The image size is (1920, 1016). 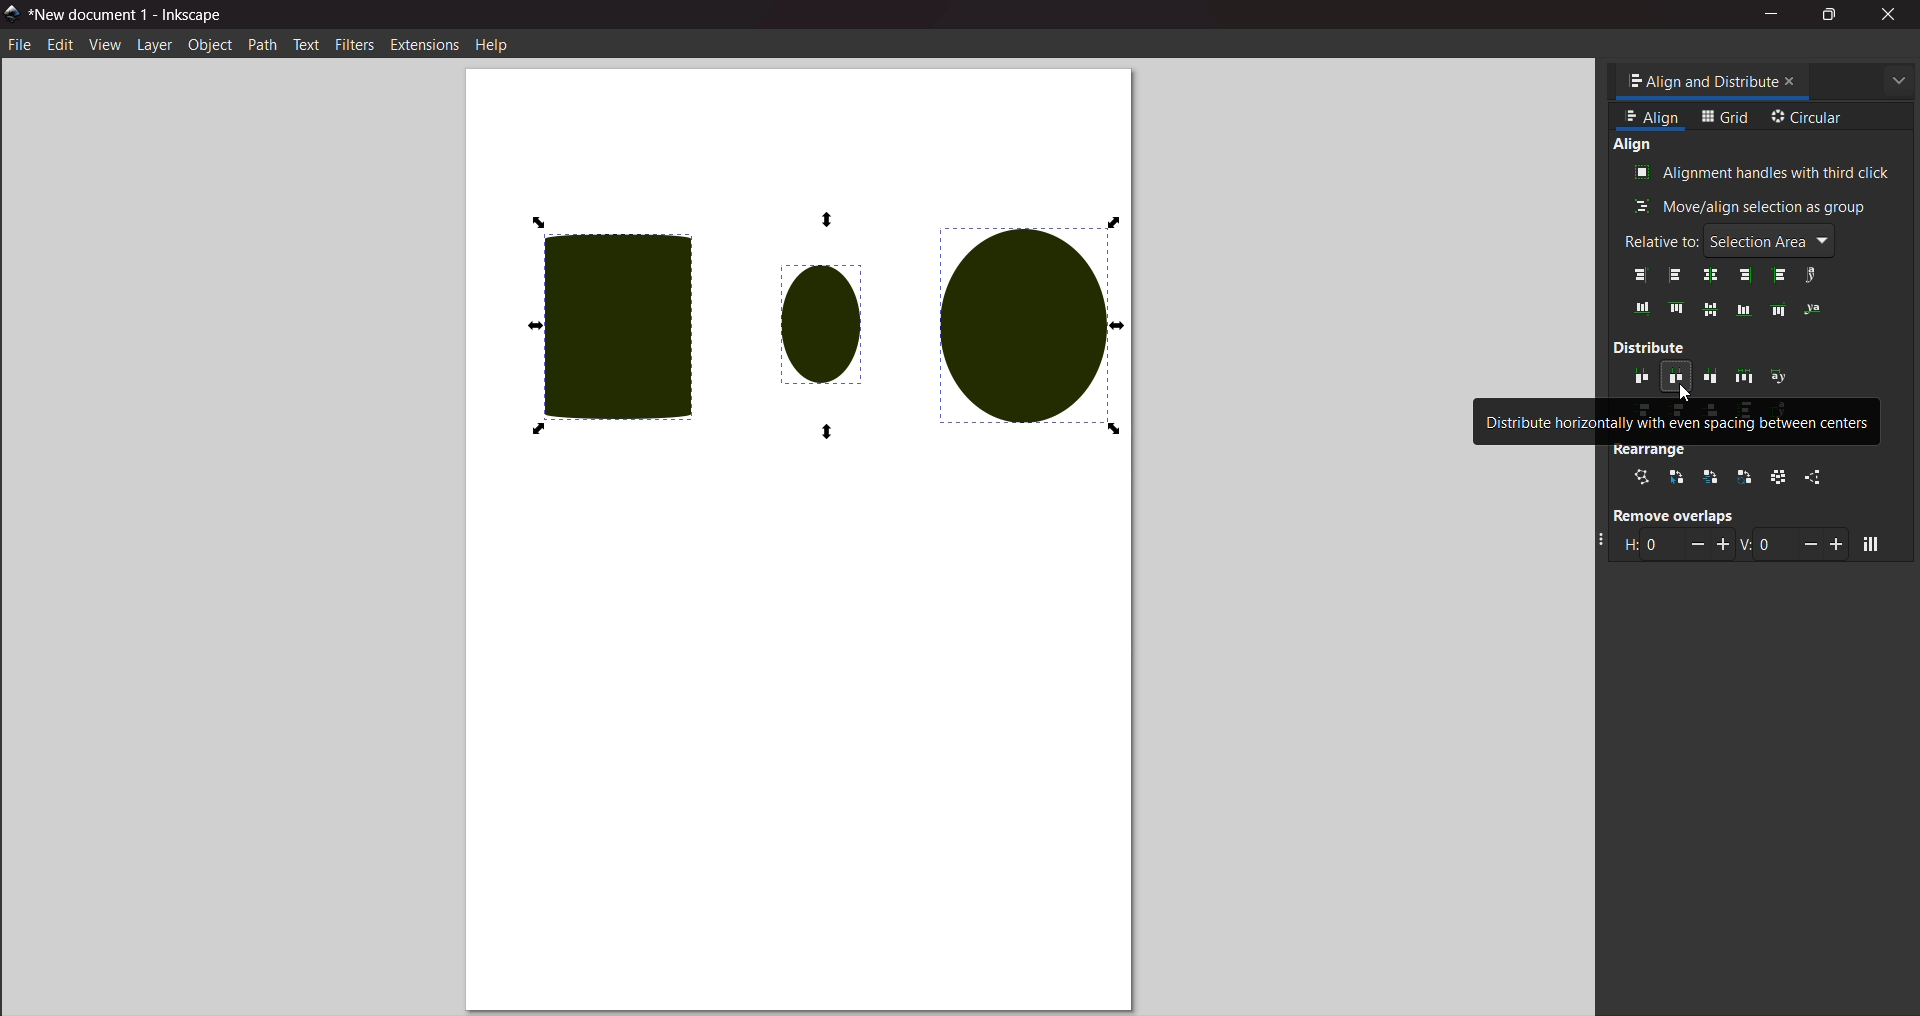 What do you see at coordinates (1874, 546) in the screenshot?
I see `move objects` at bounding box center [1874, 546].